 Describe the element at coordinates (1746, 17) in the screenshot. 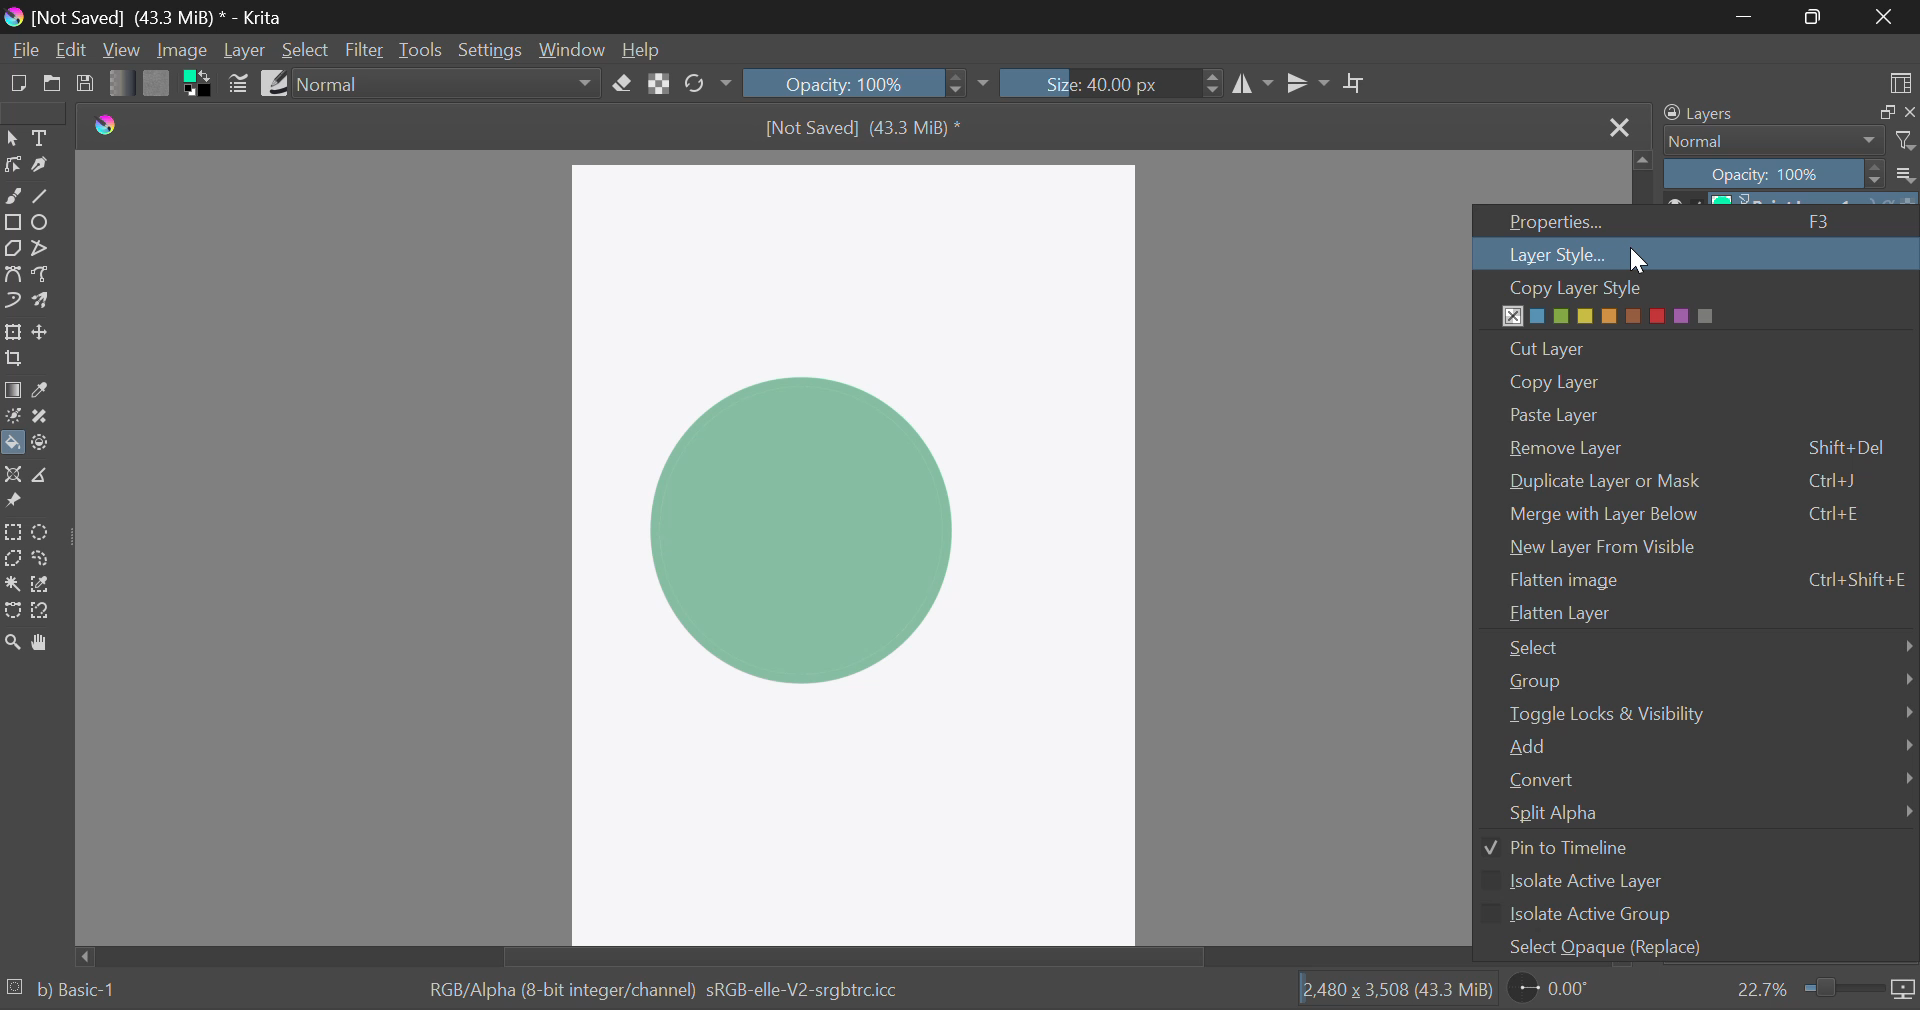

I see `Restore Down` at that location.